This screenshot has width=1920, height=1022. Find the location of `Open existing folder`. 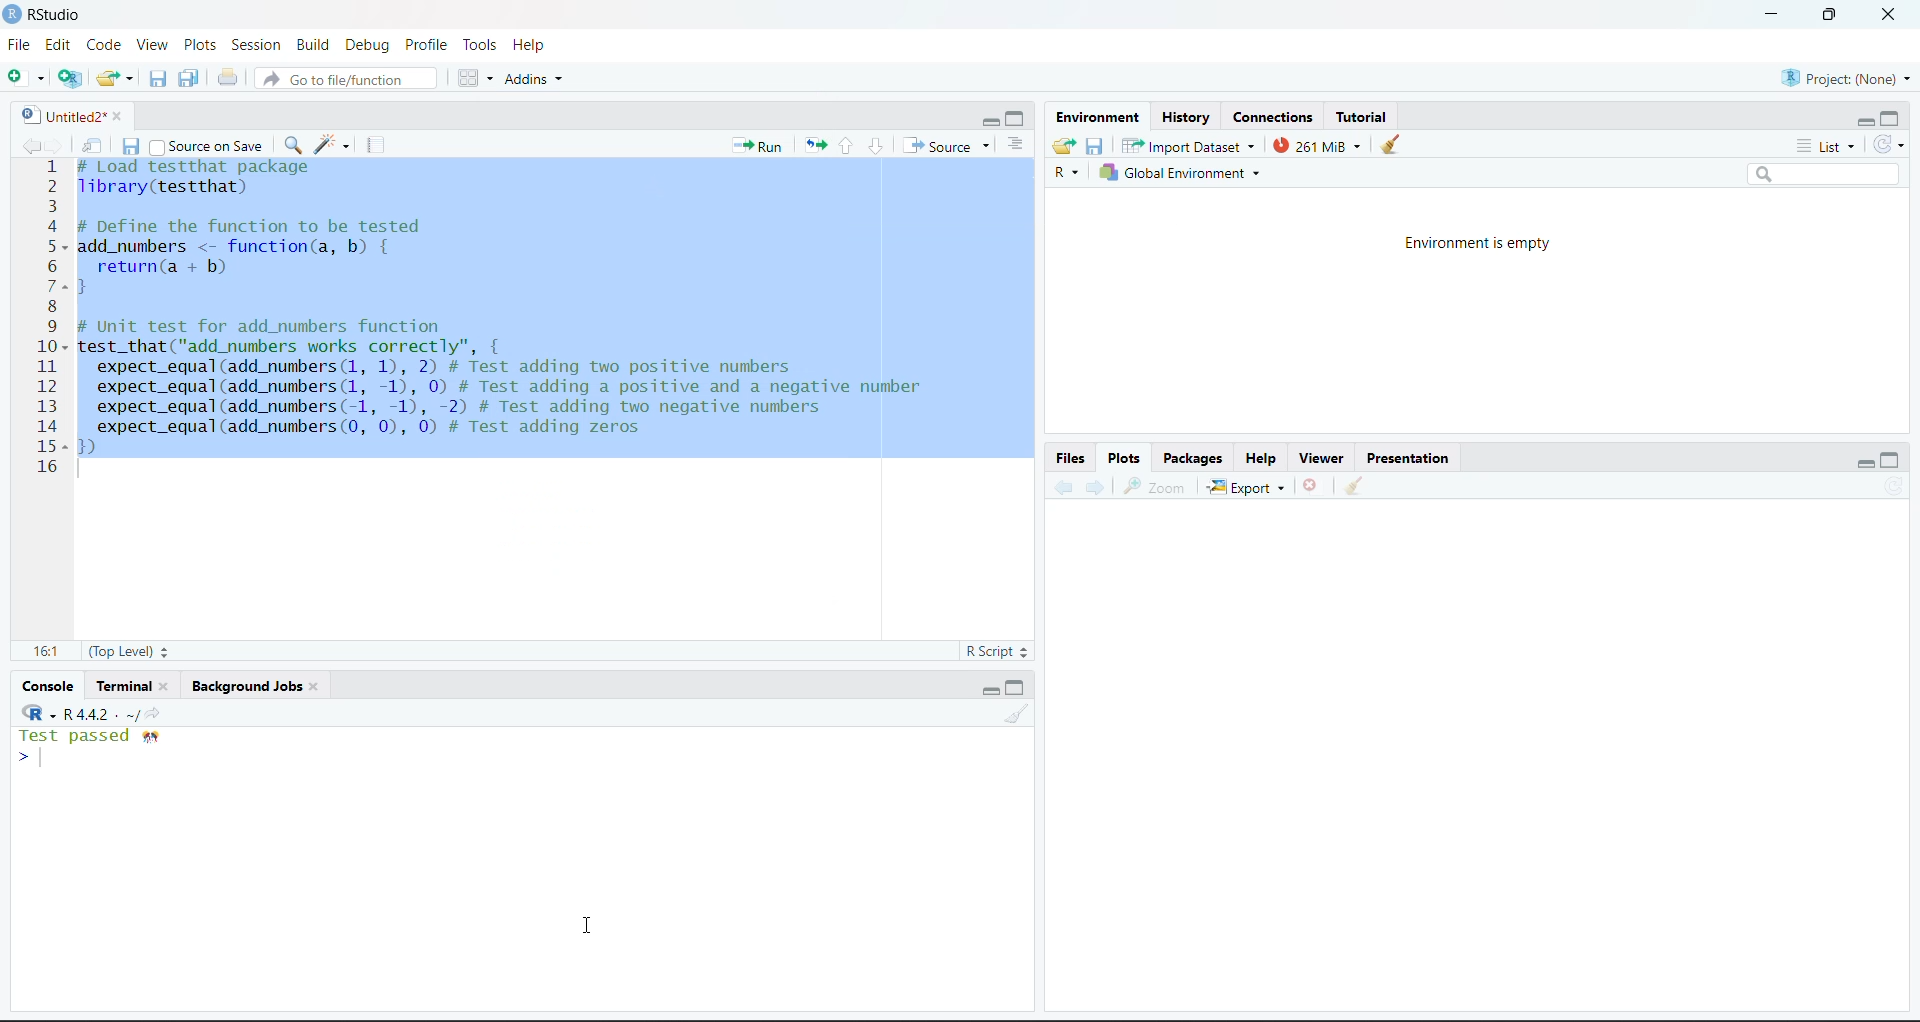

Open existing folder is located at coordinates (113, 78).